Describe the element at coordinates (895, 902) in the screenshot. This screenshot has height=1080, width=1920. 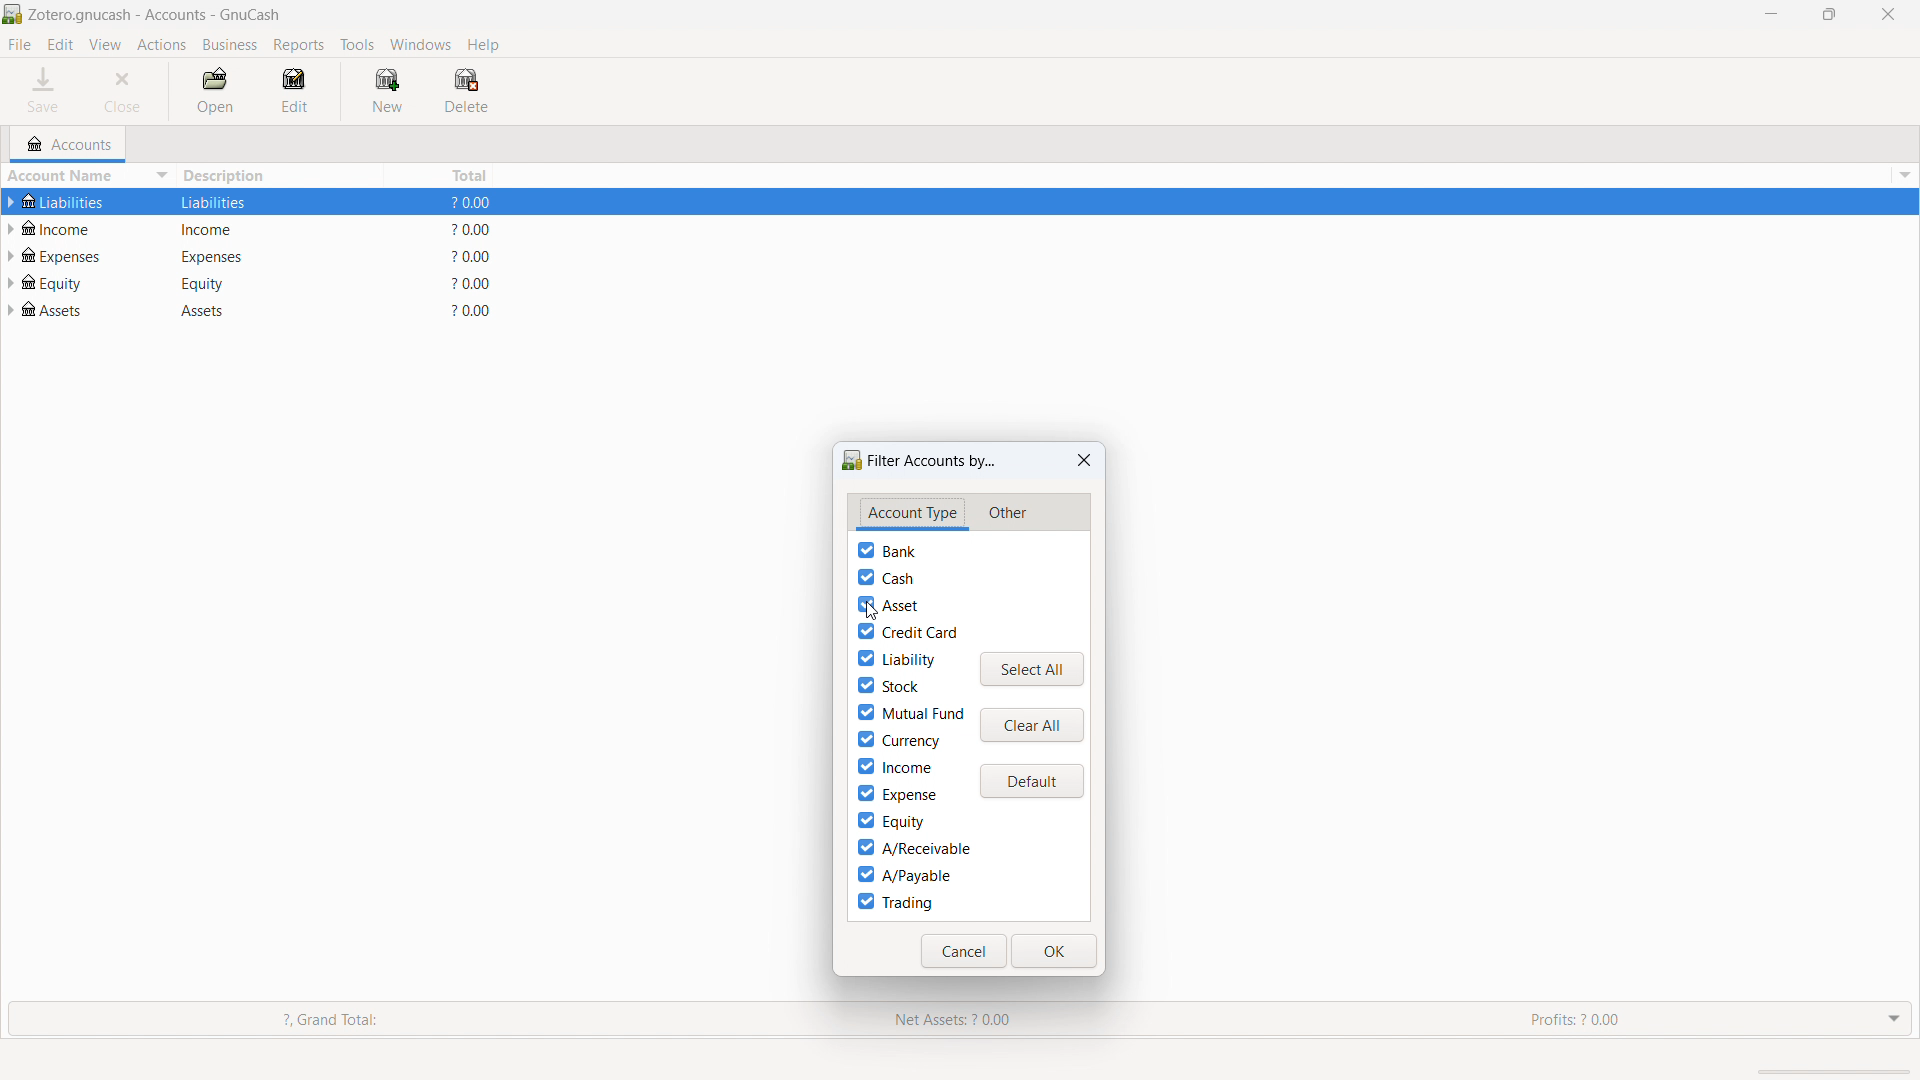
I see `trading` at that location.